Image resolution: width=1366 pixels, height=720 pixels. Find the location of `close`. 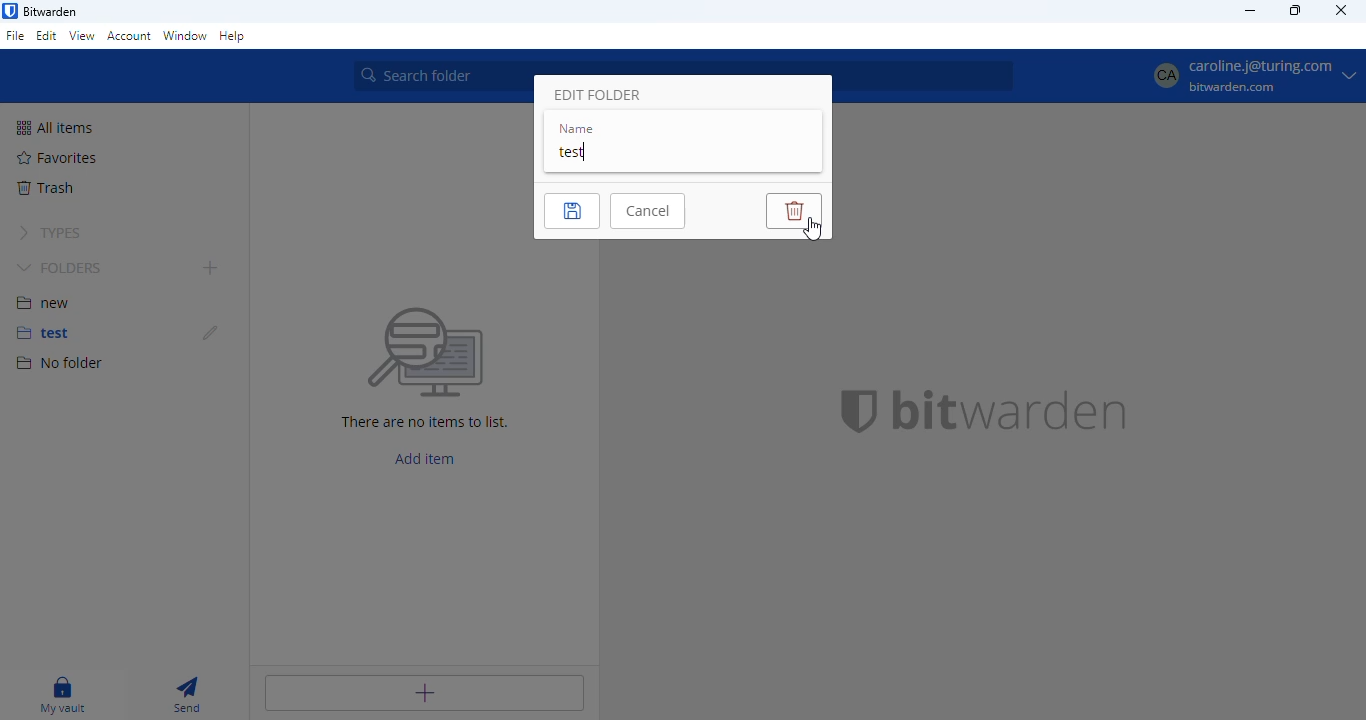

close is located at coordinates (1342, 10).